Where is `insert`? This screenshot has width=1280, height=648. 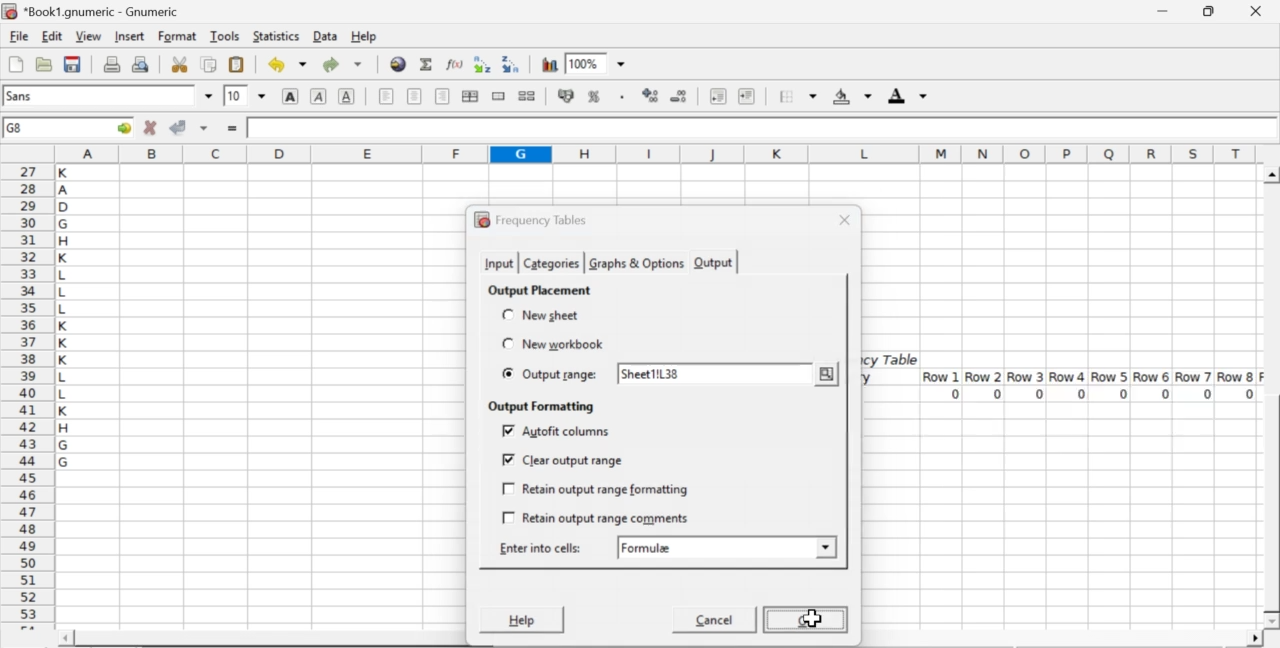 insert is located at coordinates (128, 35).